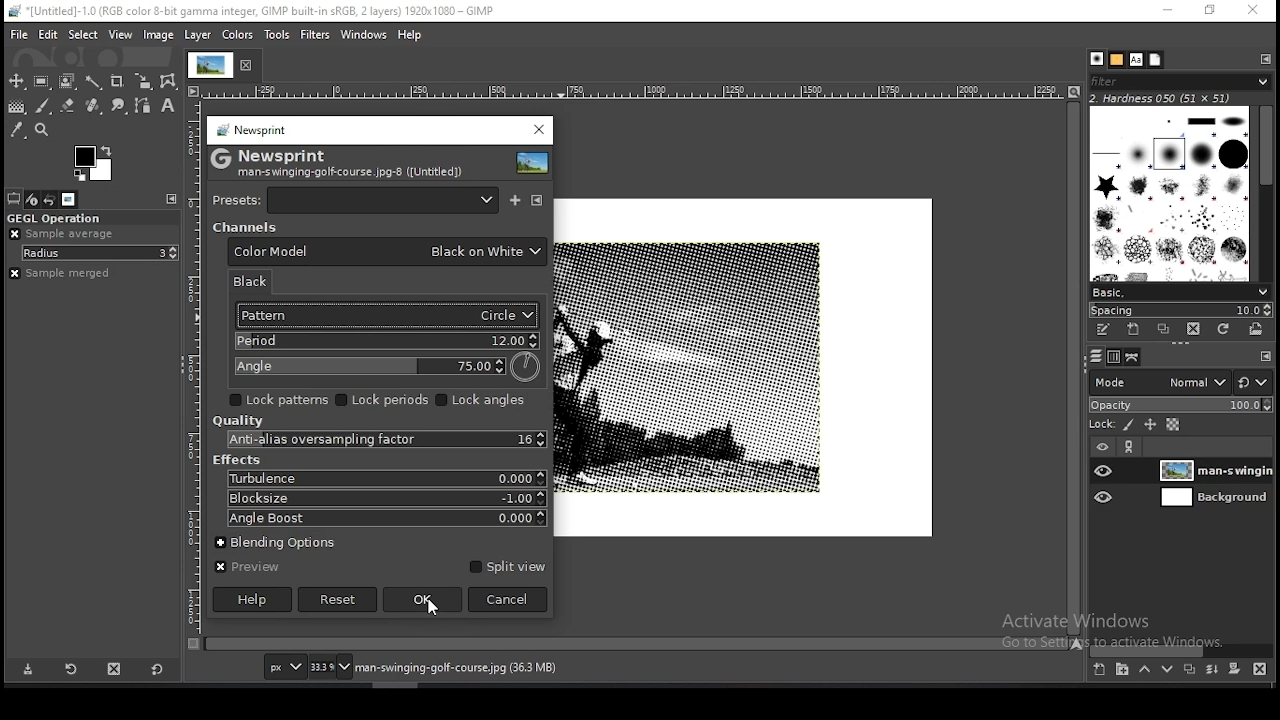 This screenshot has height=720, width=1280. Describe the element at coordinates (537, 199) in the screenshot. I see `manage presets` at that location.